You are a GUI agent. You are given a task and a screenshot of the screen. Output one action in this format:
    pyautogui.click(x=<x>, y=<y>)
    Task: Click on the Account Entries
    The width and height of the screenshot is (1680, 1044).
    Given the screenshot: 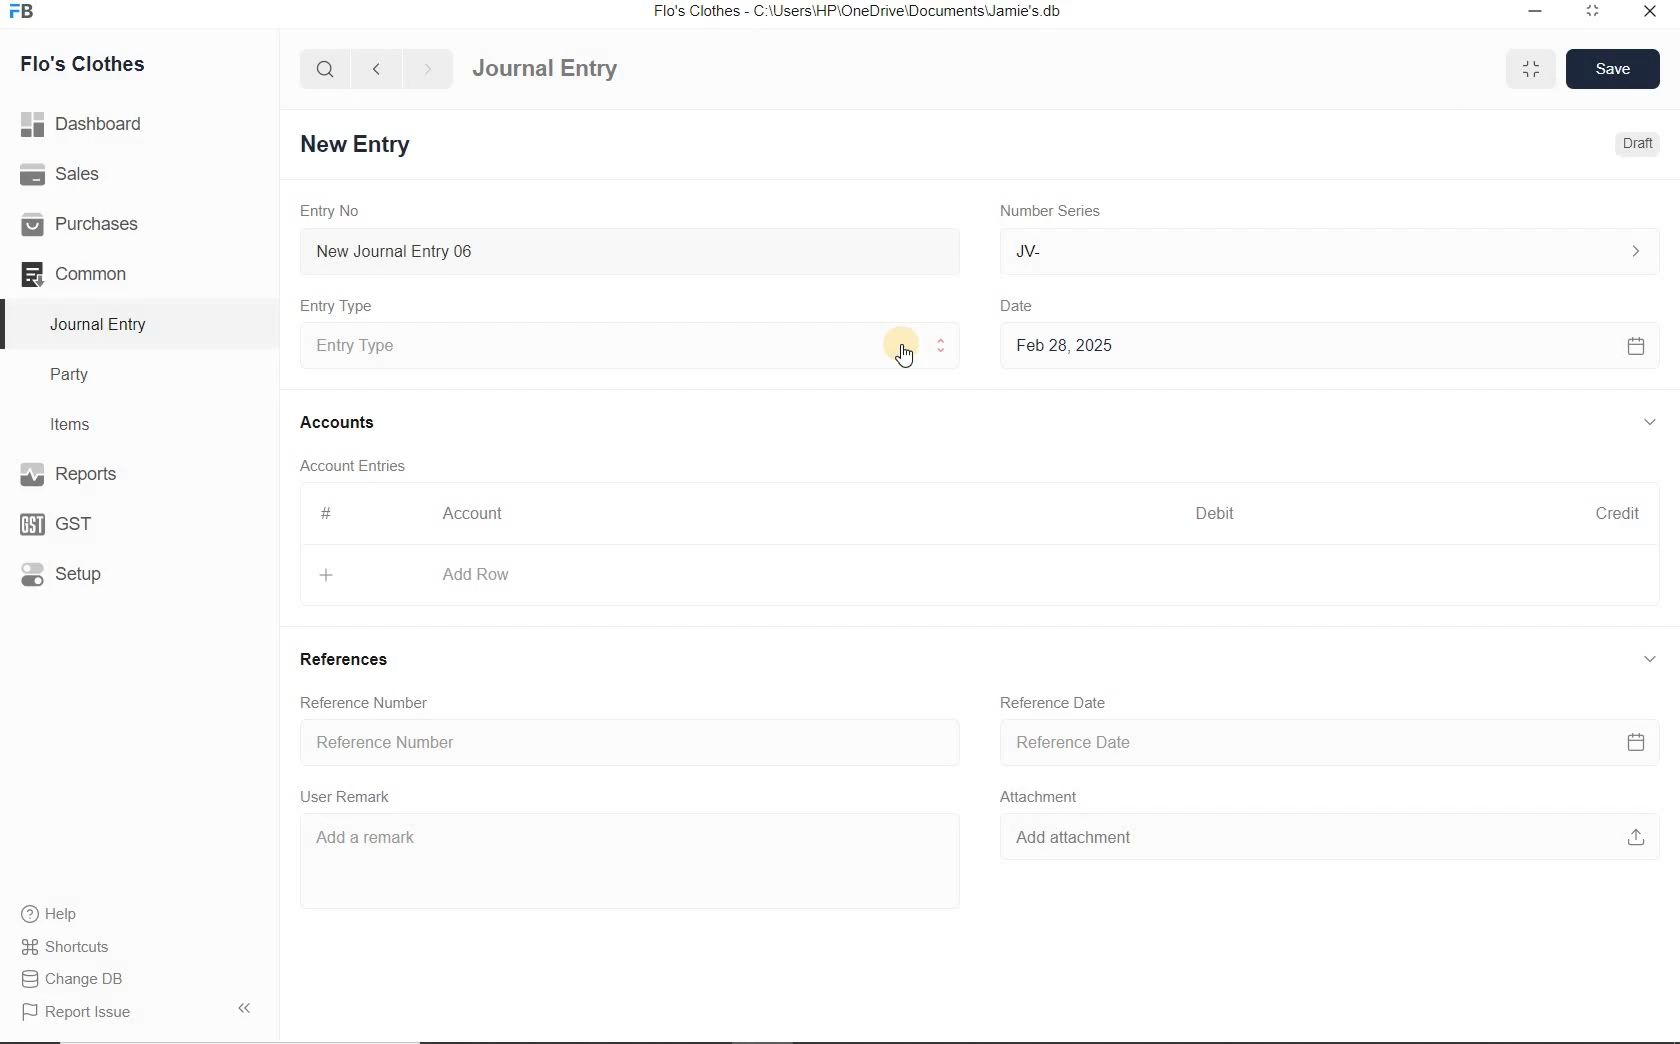 What is the action you would take?
    pyautogui.click(x=361, y=465)
    